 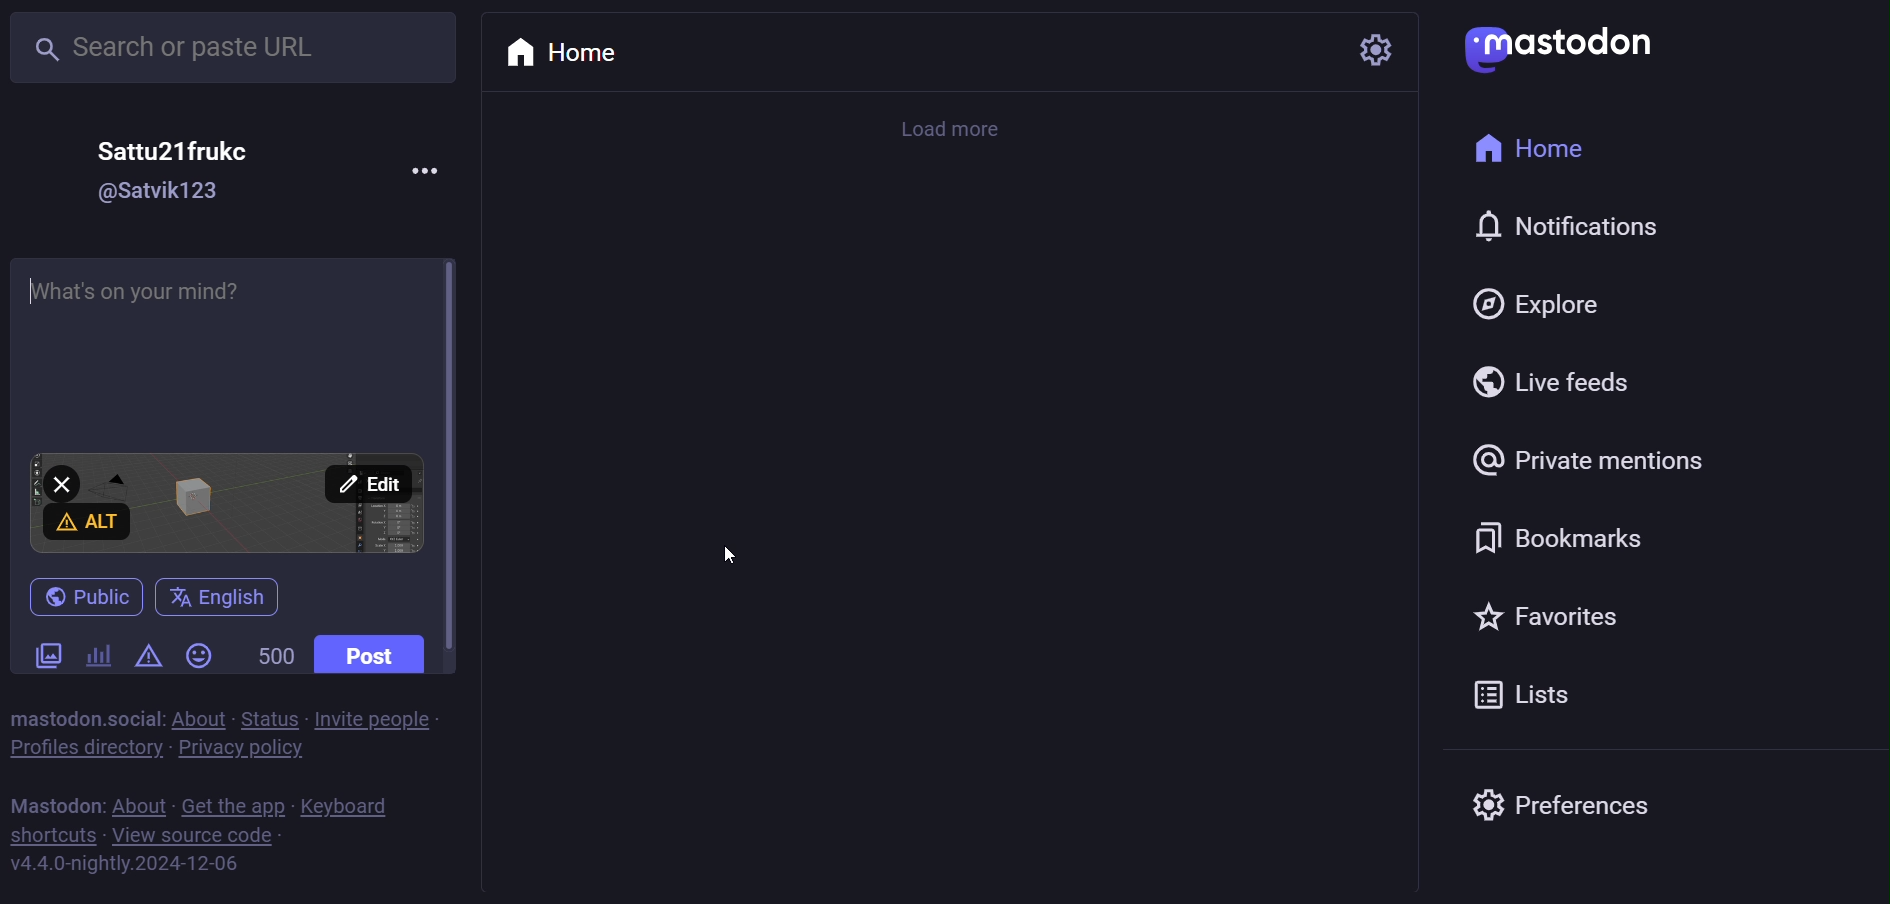 What do you see at coordinates (733, 558) in the screenshot?
I see `cursor` at bounding box center [733, 558].